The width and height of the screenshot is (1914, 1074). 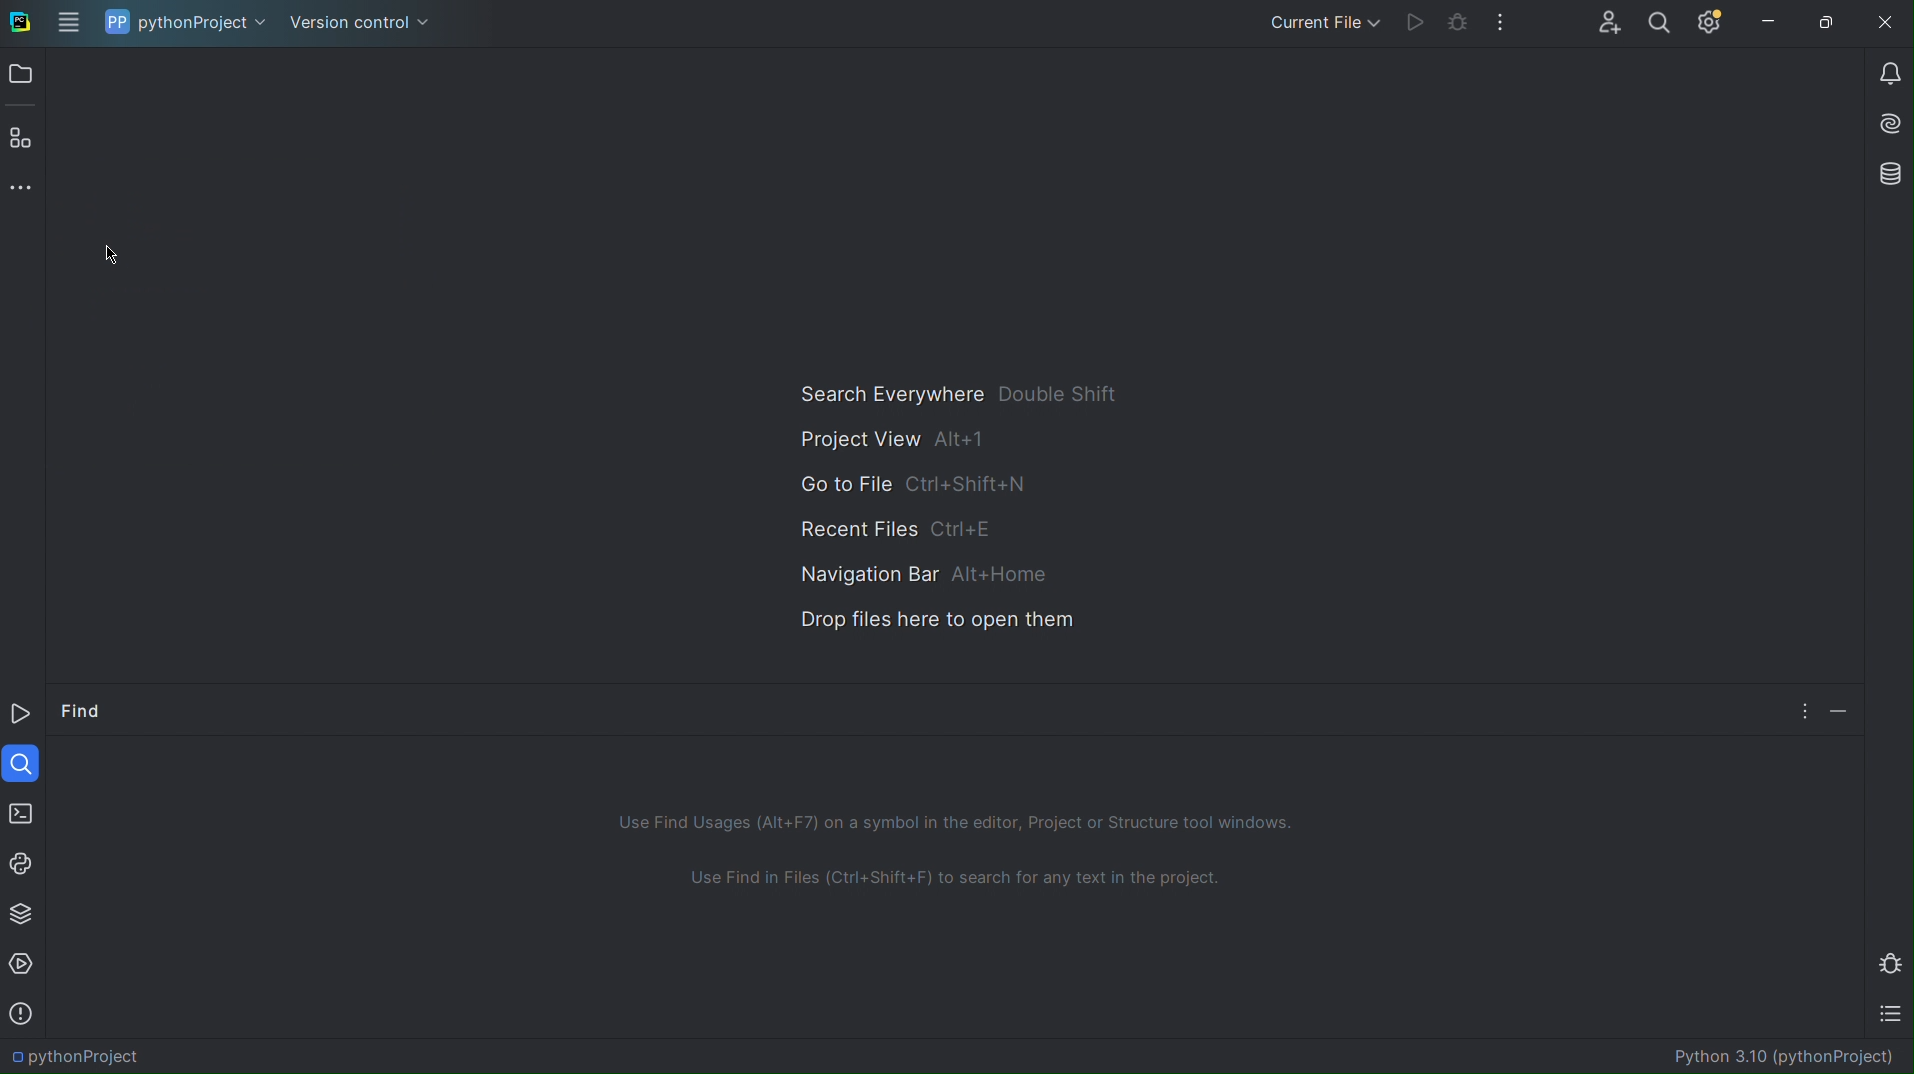 I want to click on PyCharm logo, so click(x=19, y=20).